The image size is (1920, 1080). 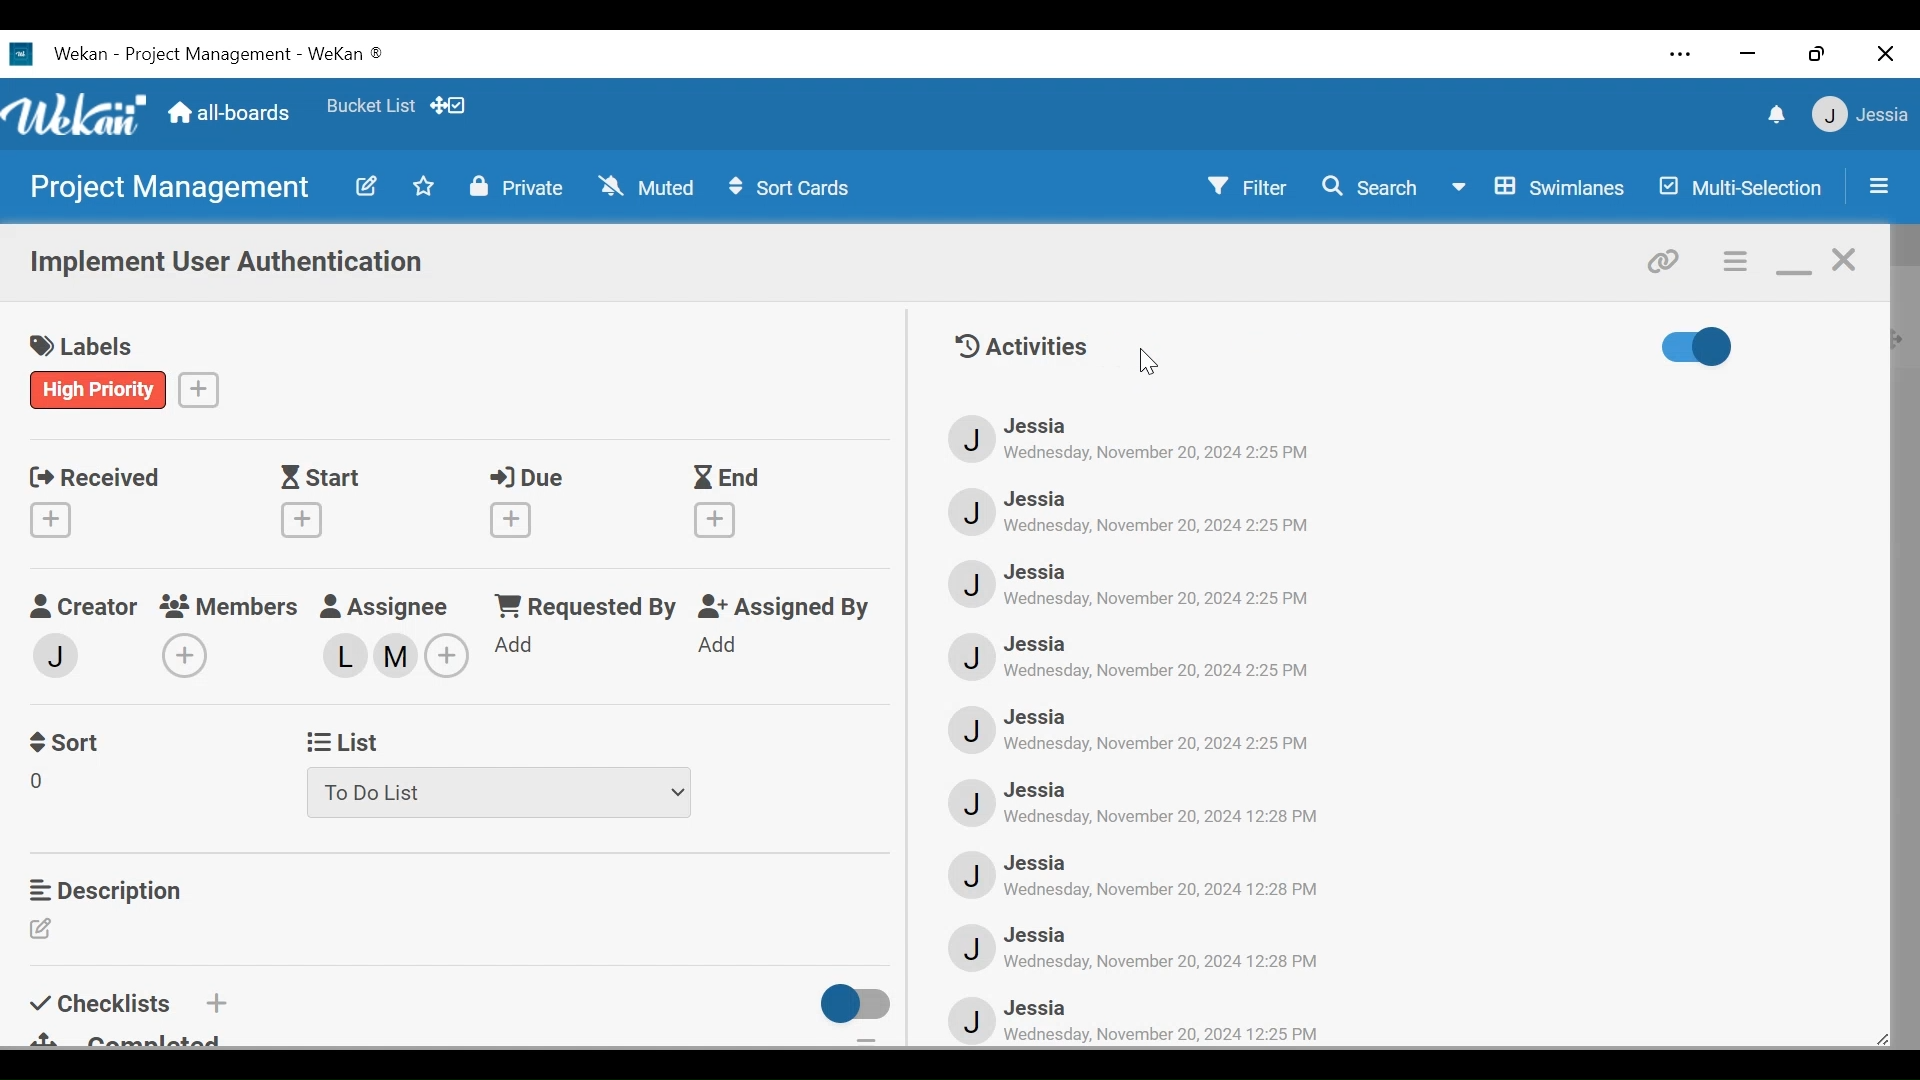 I want to click on copy card link, so click(x=1659, y=259).